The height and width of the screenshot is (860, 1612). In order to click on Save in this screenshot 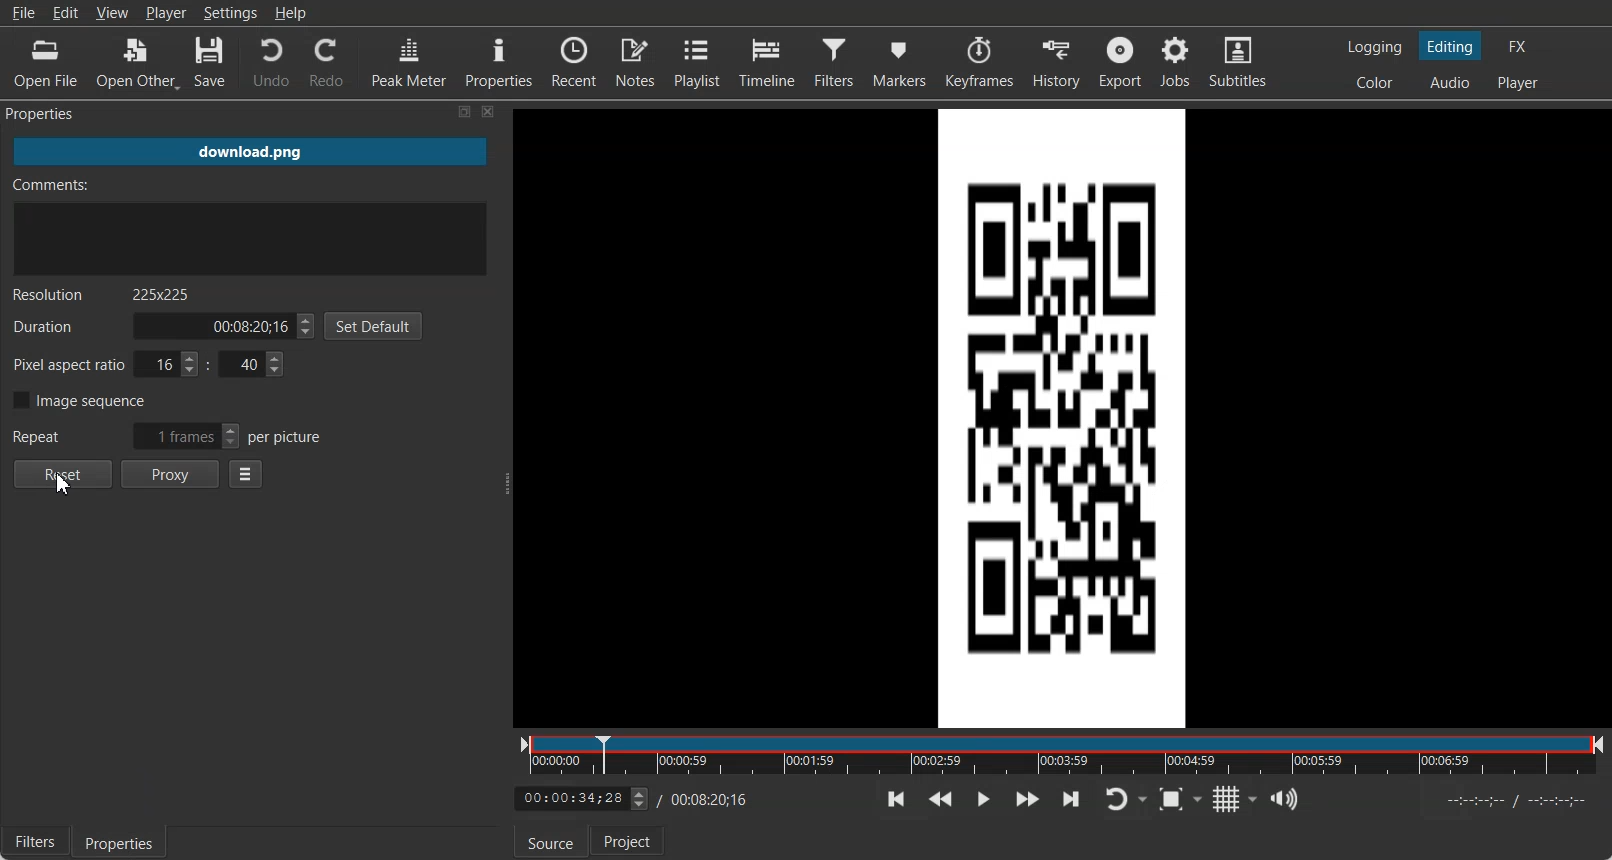, I will do `click(213, 62)`.